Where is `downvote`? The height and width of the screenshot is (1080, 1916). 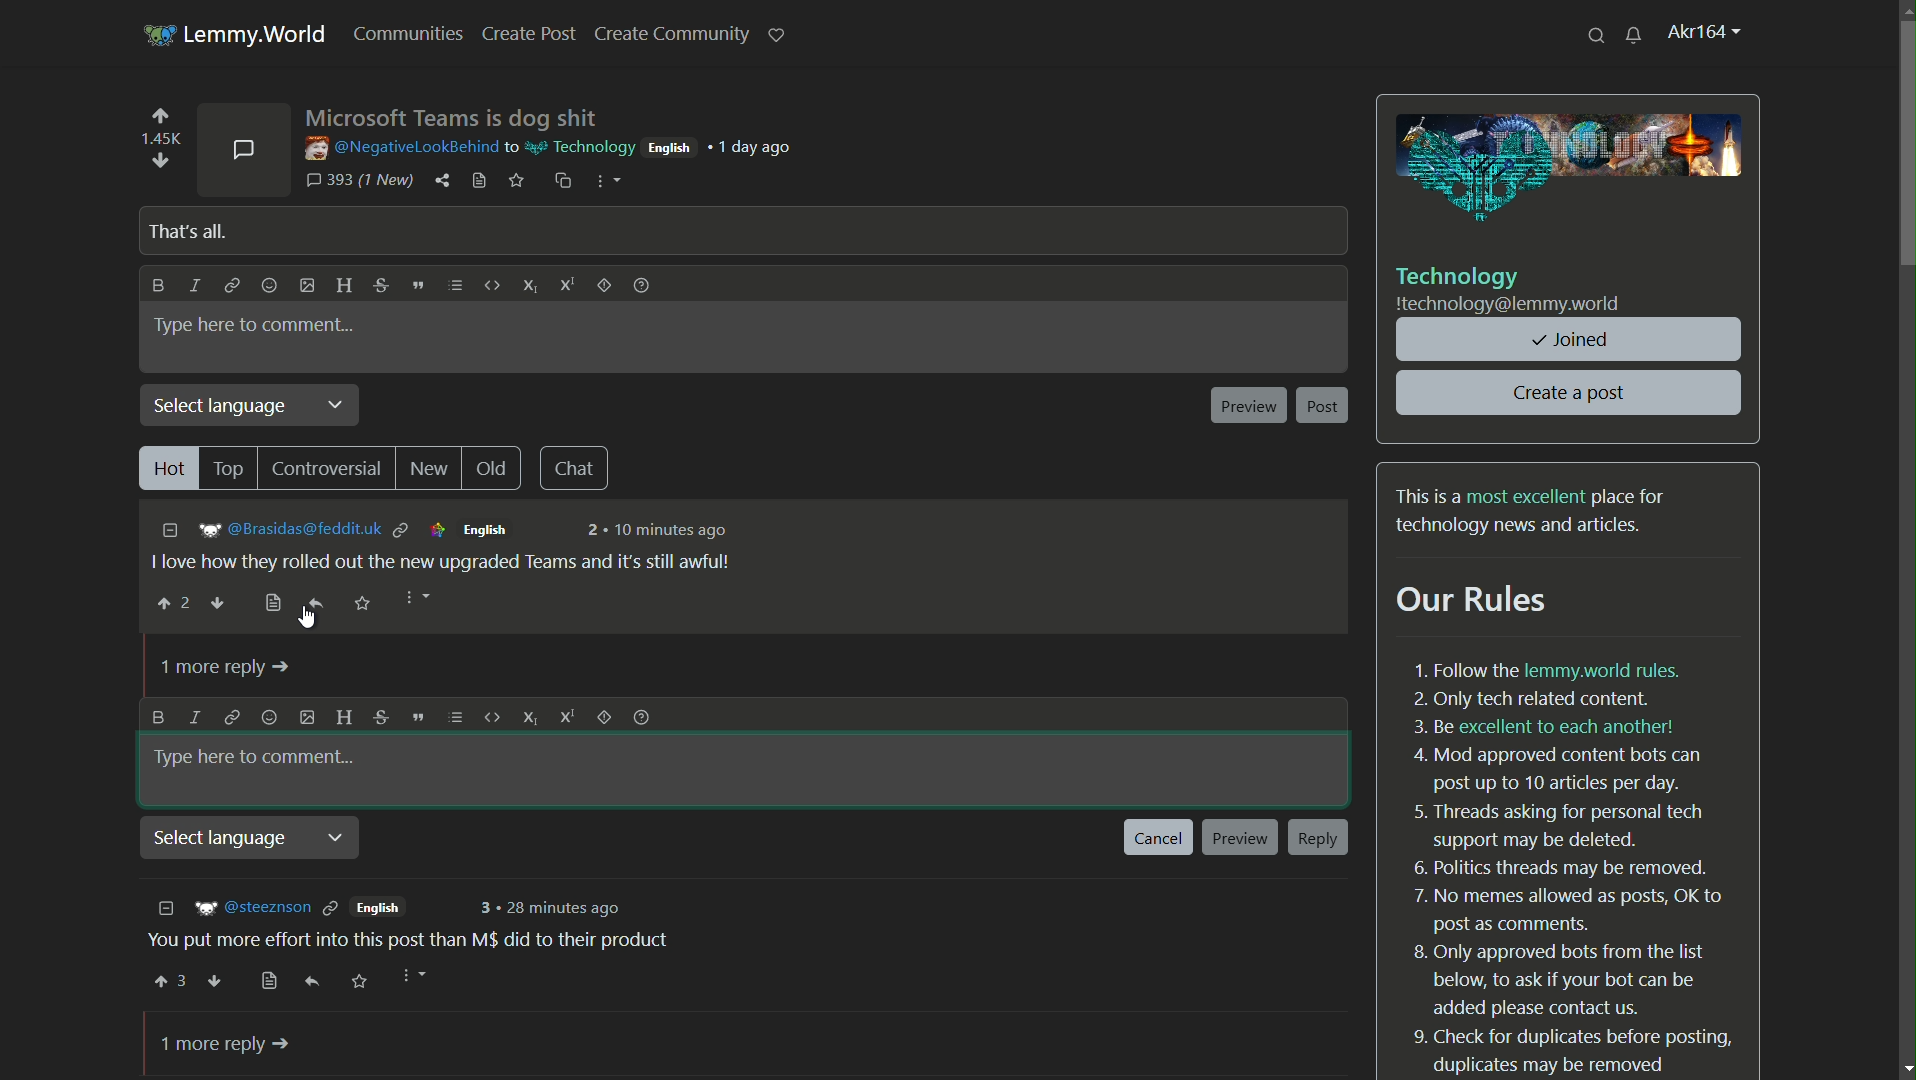
downvote is located at coordinates (158, 160).